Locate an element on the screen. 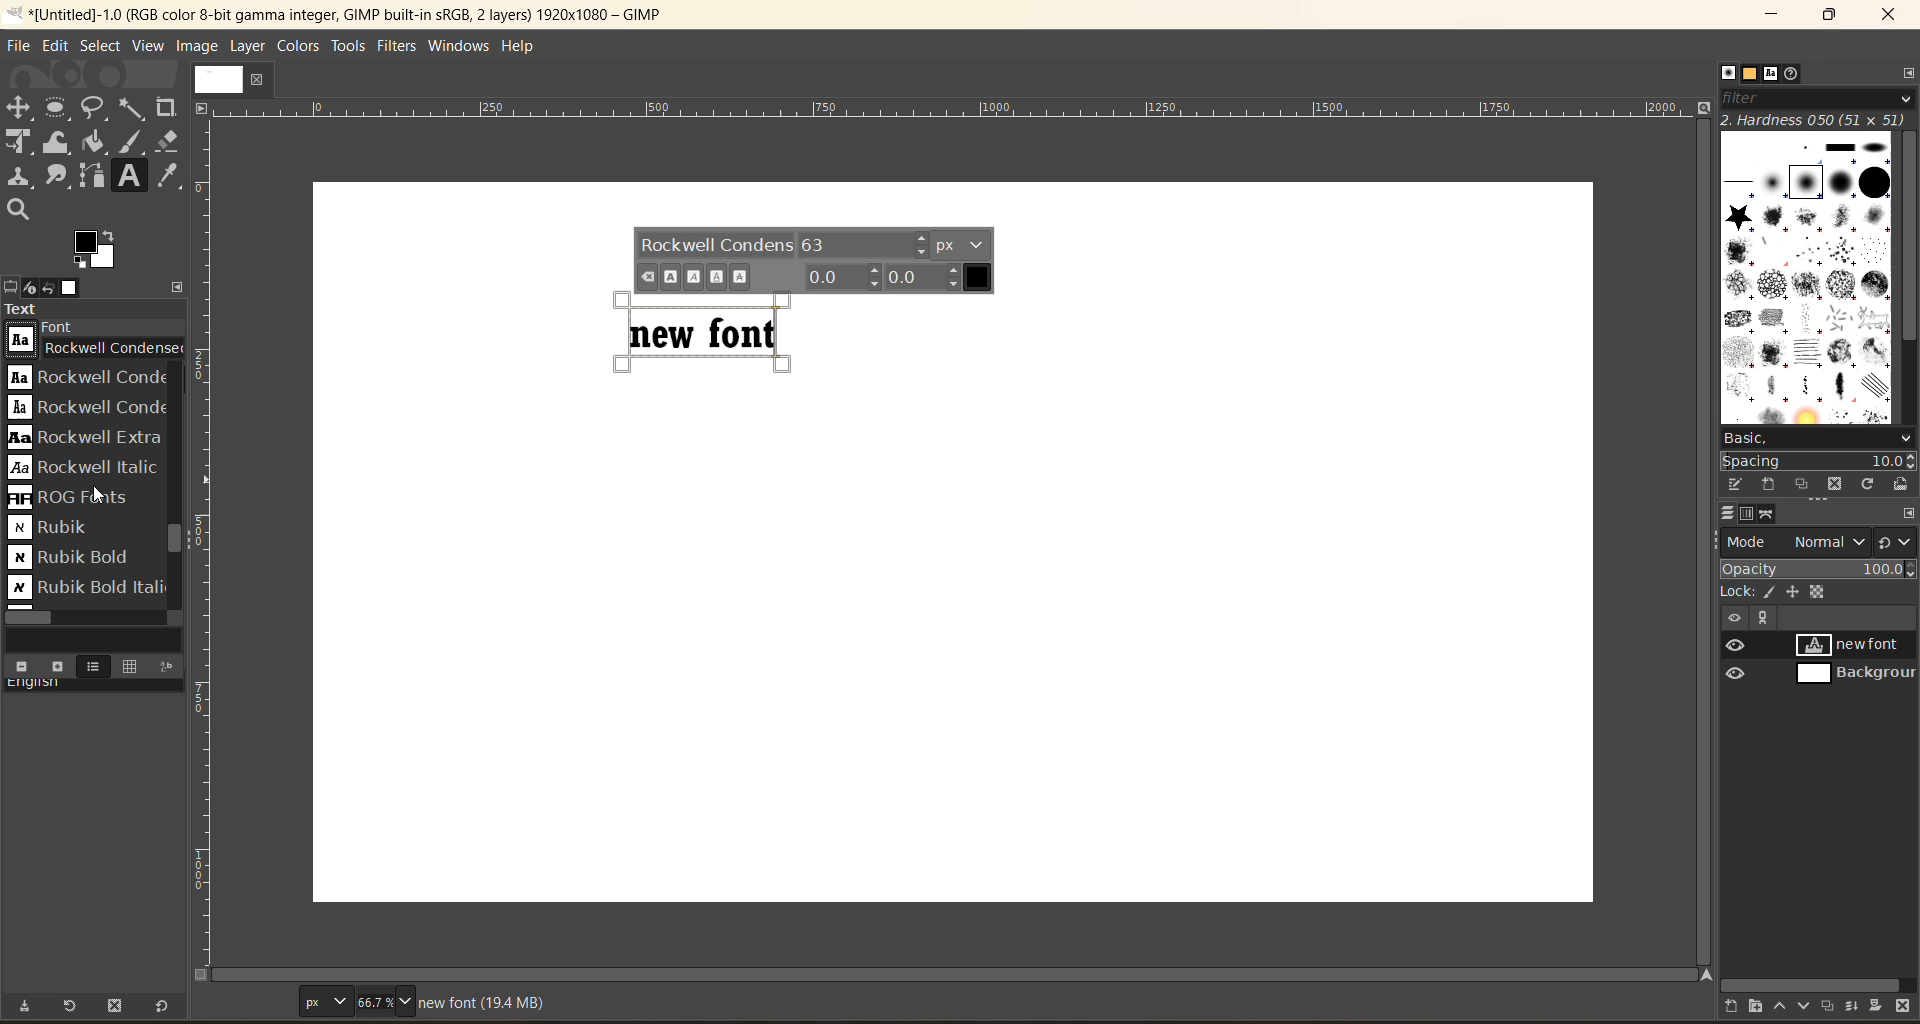 This screenshot has height=1024, width=1920. options is located at coordinates (1807, 275).